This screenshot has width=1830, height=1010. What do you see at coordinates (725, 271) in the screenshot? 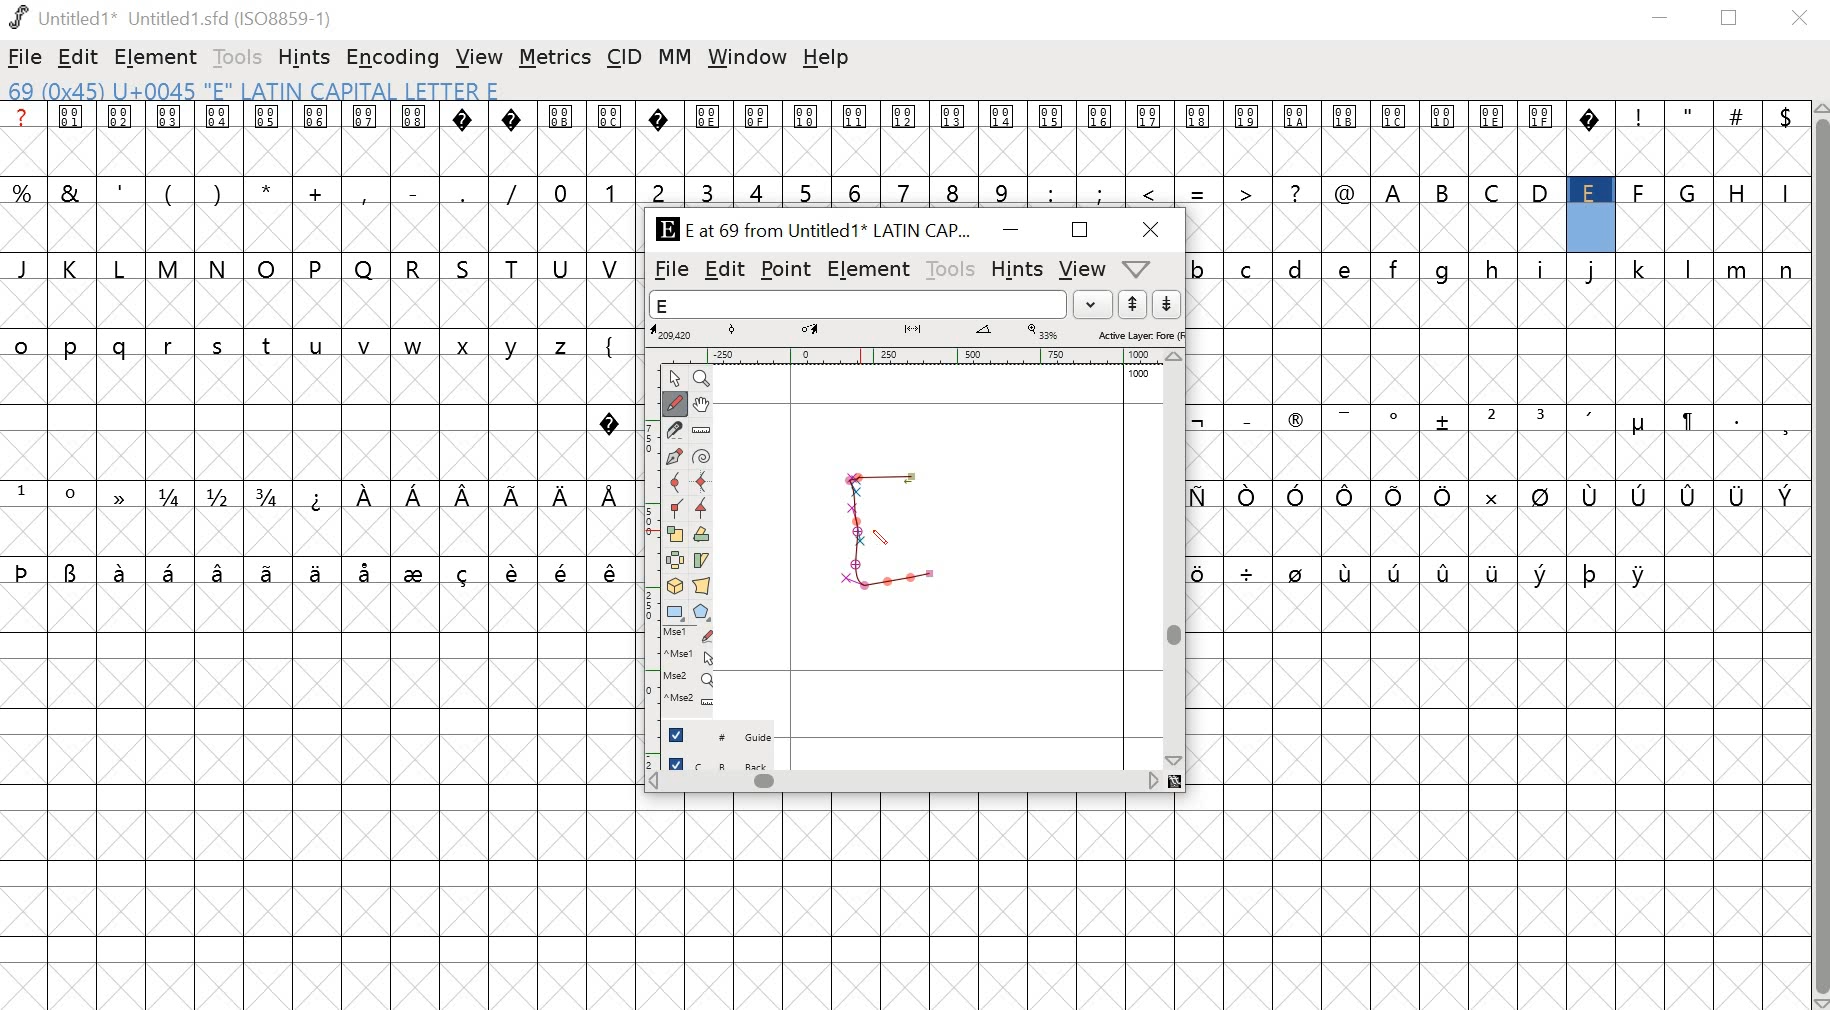
I see `edit` at bounding box center [725, 271].